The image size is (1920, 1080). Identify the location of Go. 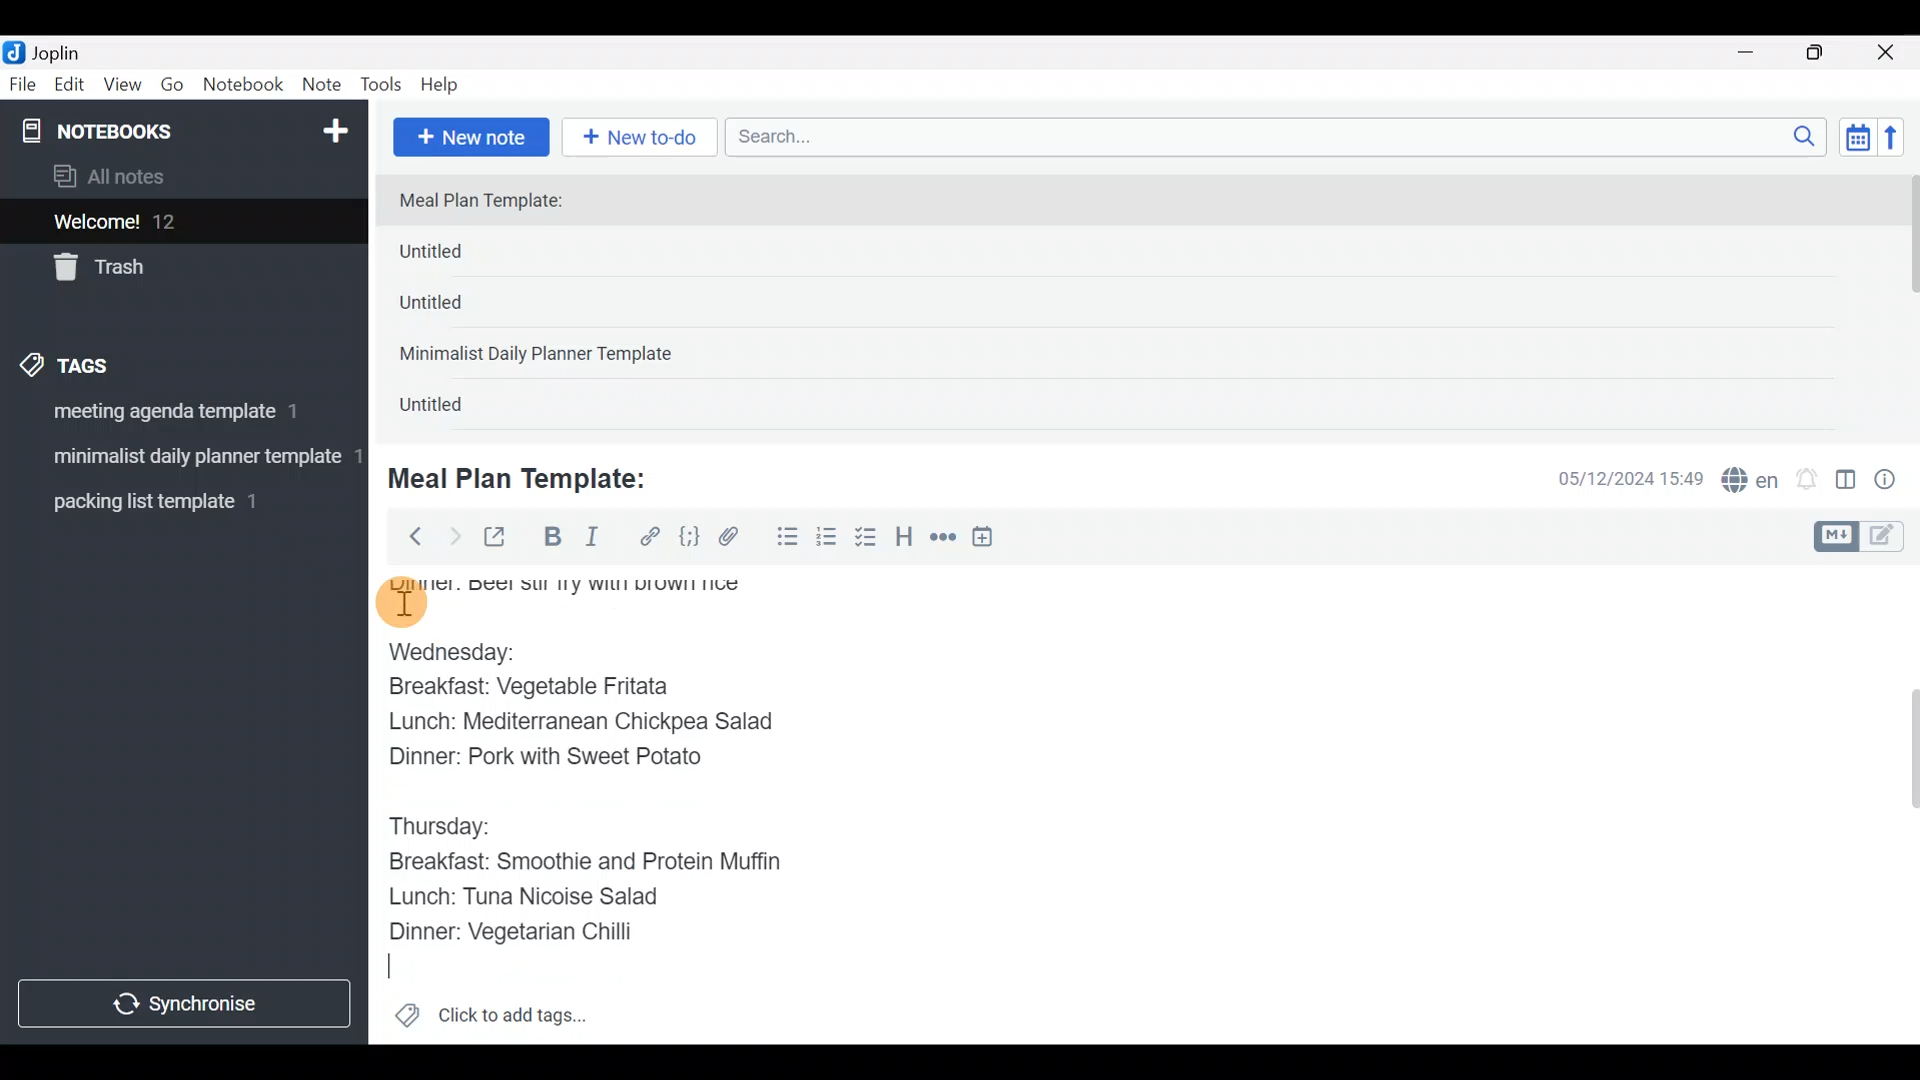
(172, 89).